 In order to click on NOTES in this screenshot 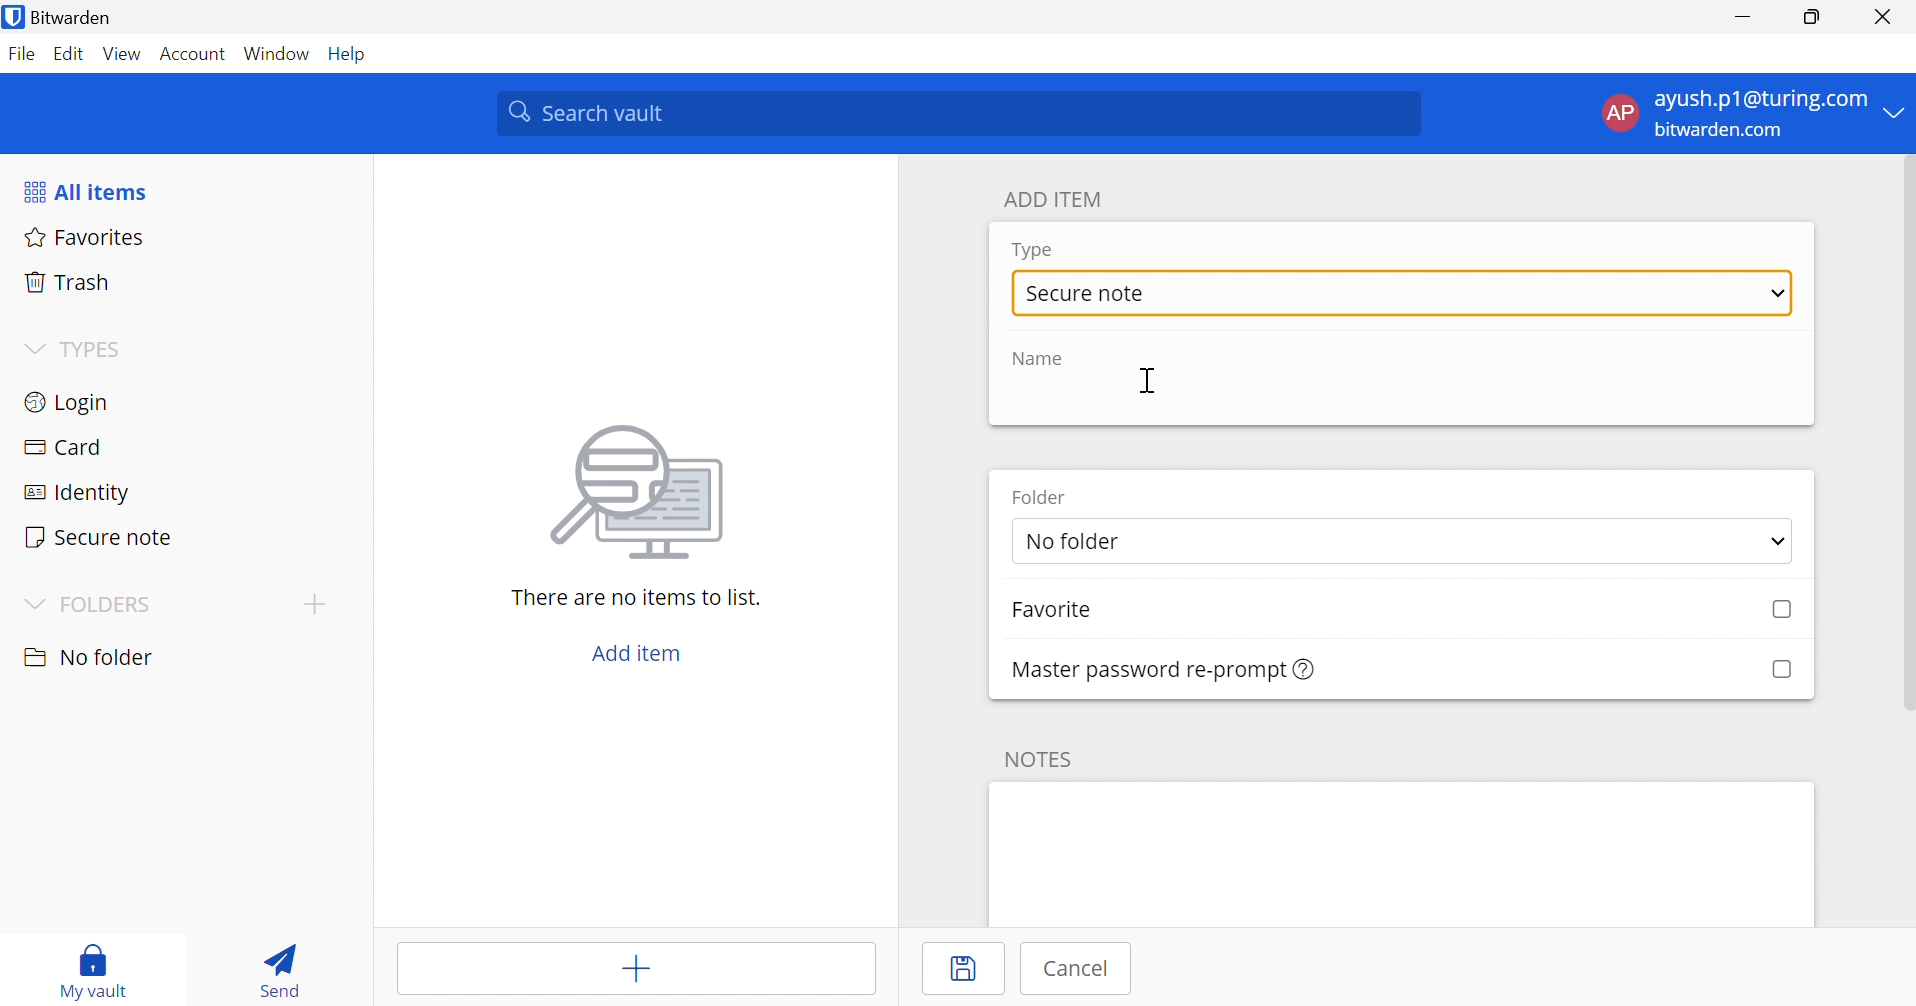, I will do `click(1045, 757)`.